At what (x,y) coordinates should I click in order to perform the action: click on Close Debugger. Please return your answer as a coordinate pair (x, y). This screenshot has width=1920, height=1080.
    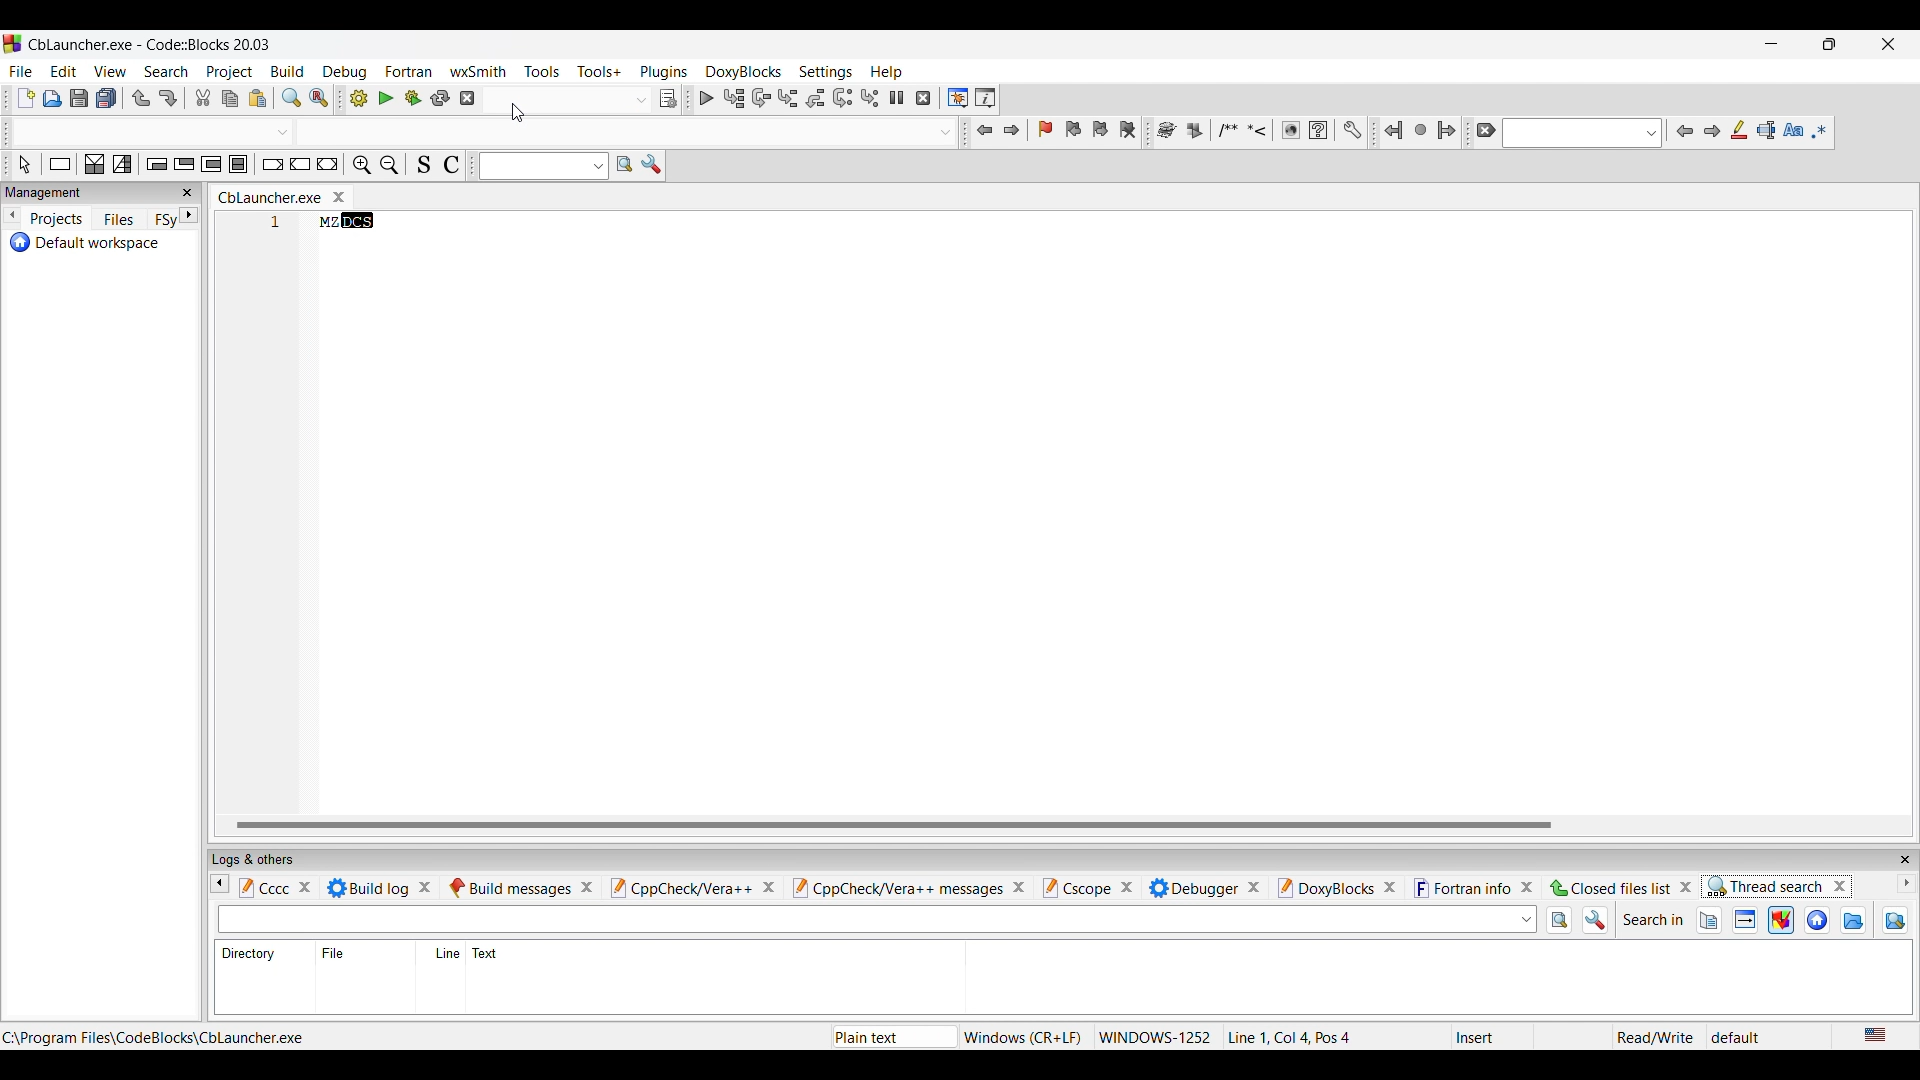
    Looking at the image, I should click on (1253, 887).